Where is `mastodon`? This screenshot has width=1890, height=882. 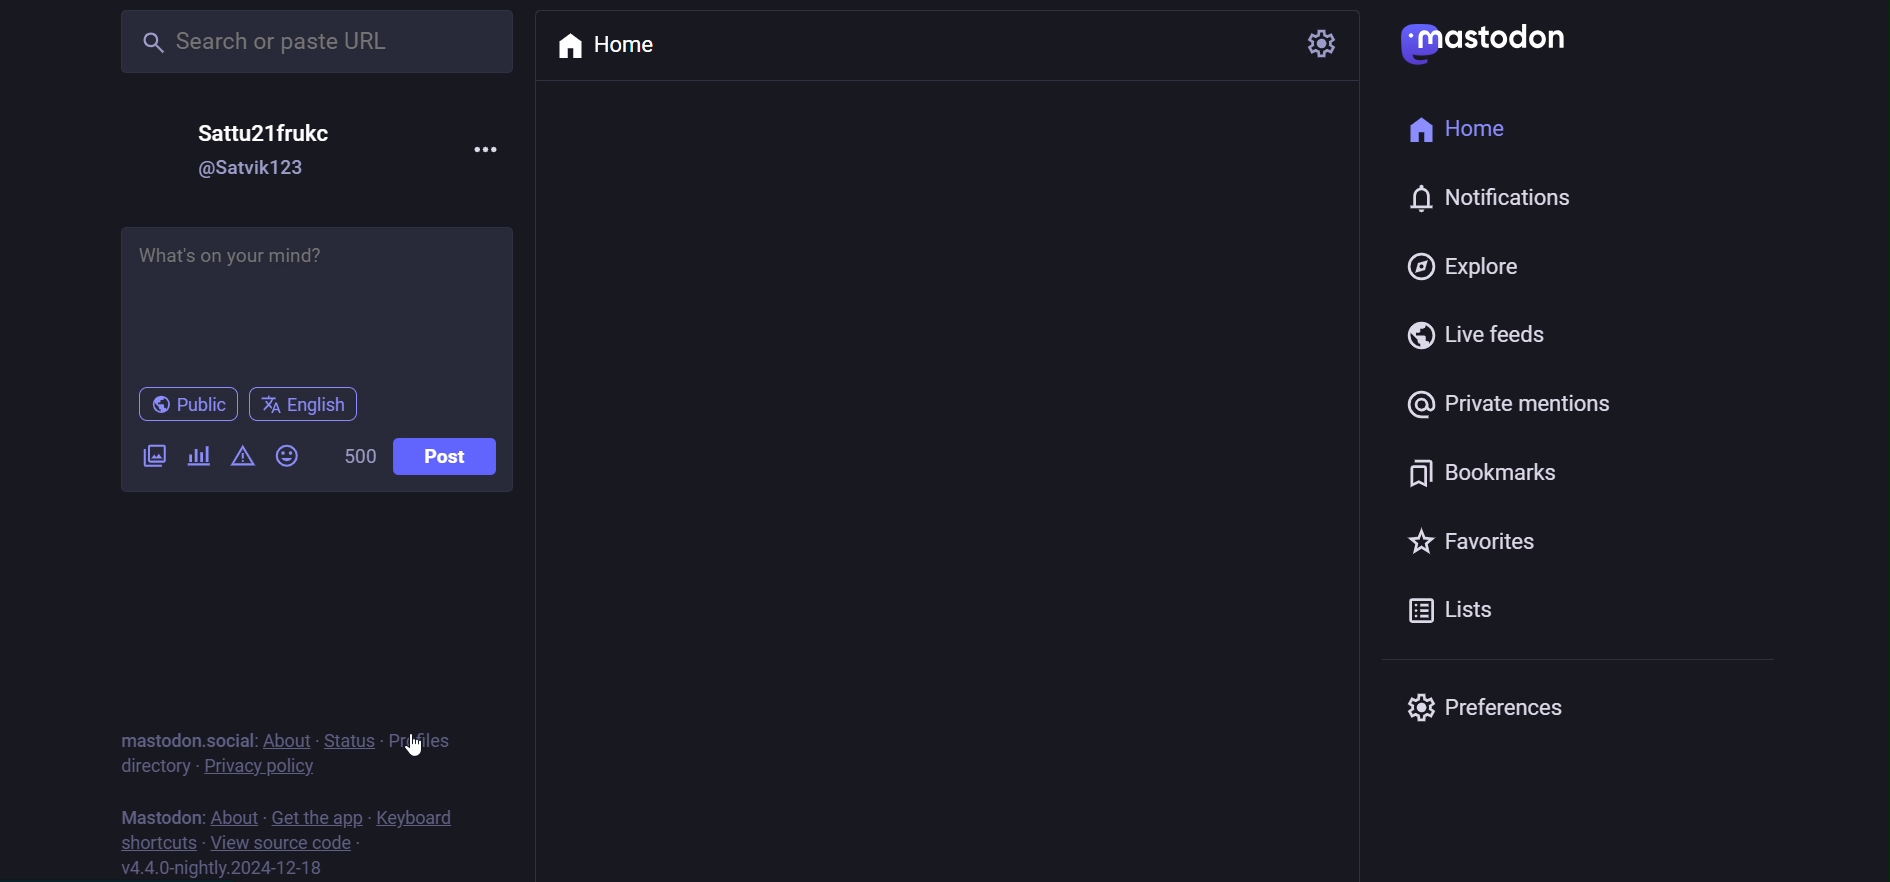 mastodon is located at coordinates (1501, 42).